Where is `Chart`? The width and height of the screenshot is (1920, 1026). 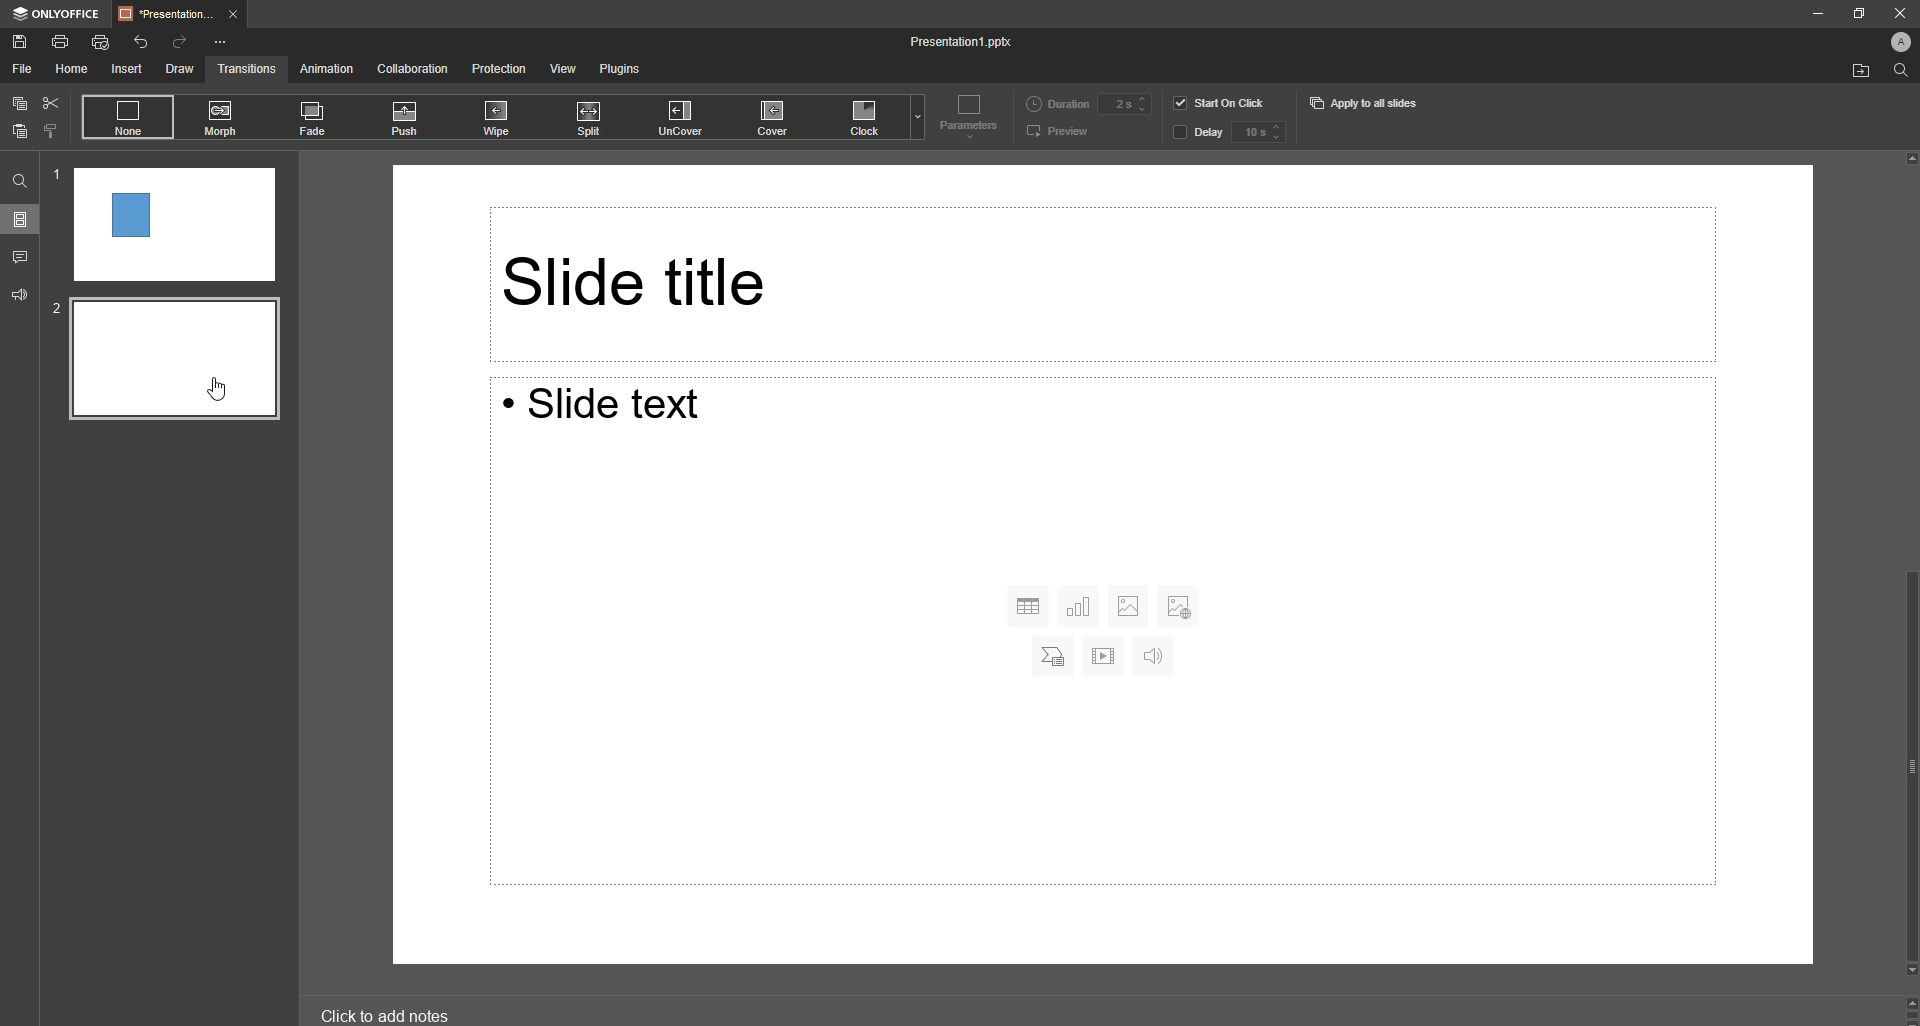 Chart is located at coordinates (1081, 607).